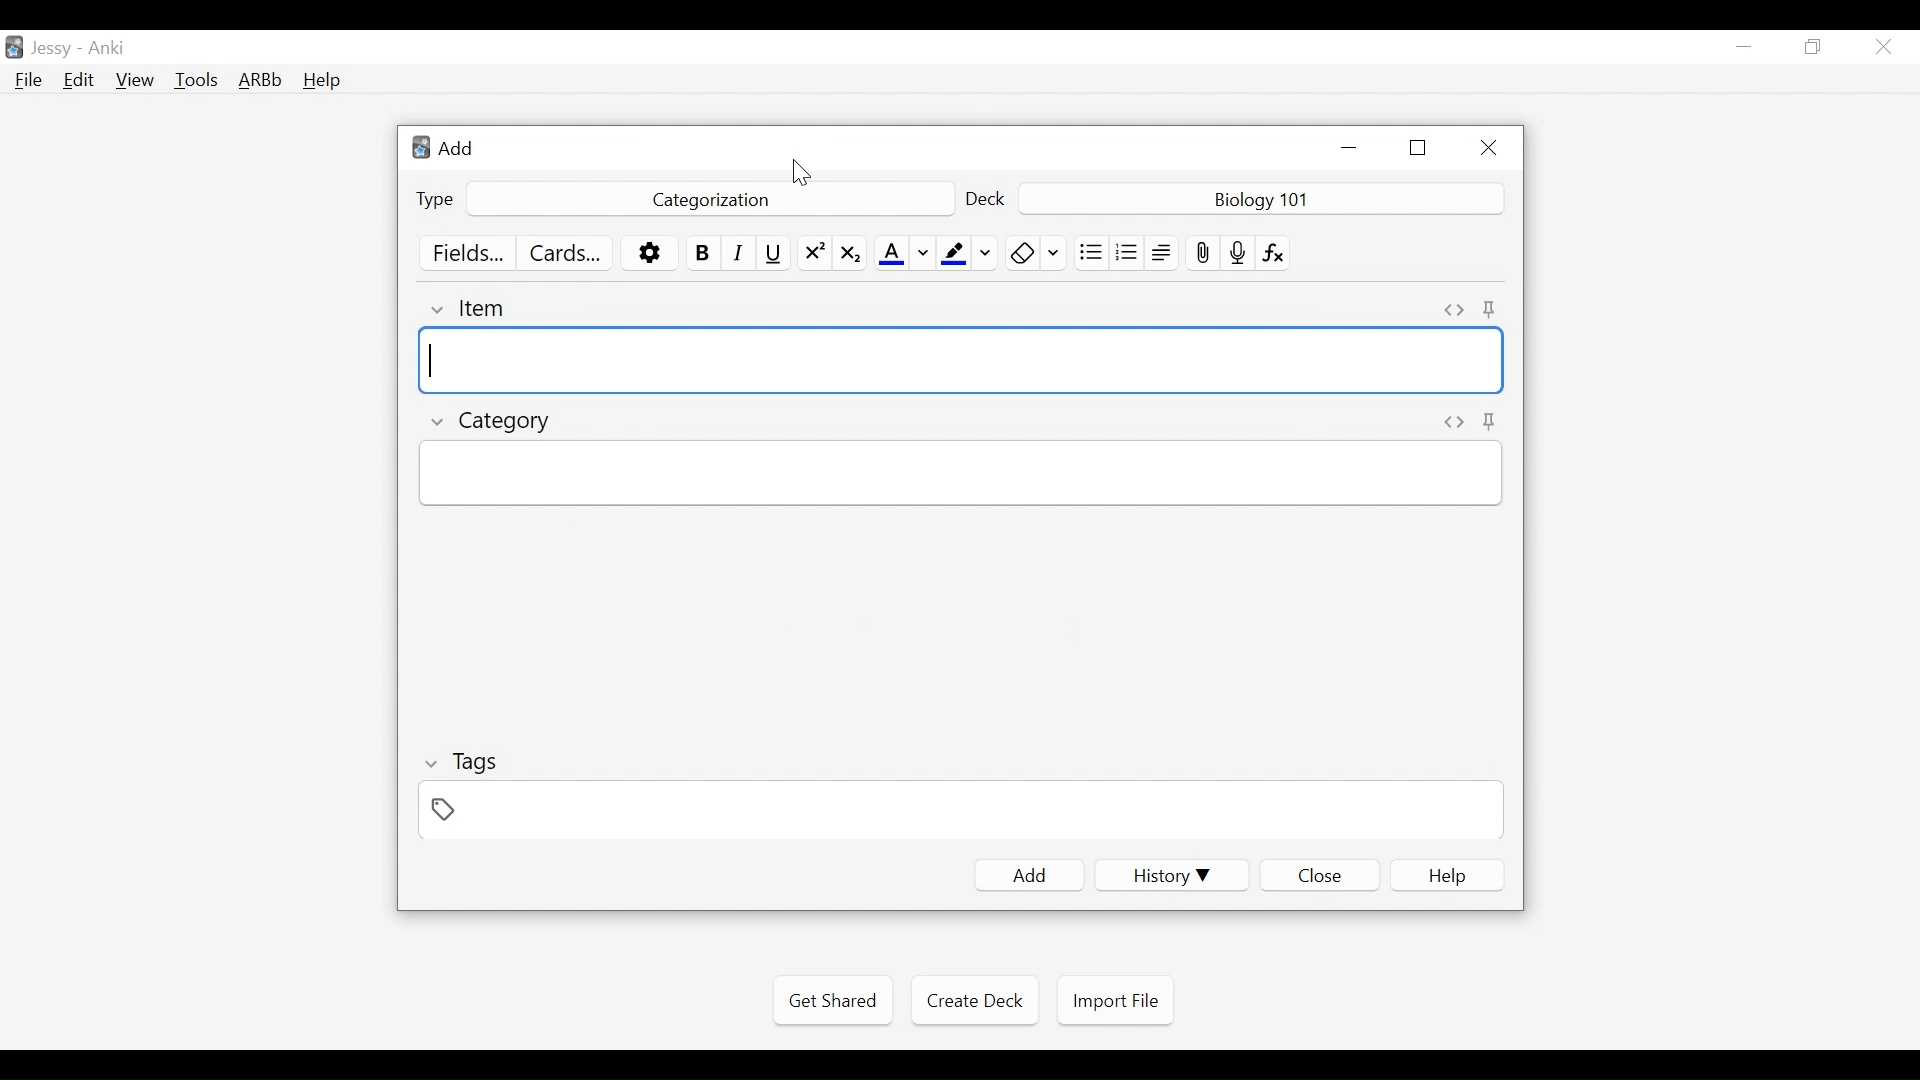 The height and width of the screenshot is (1080, 1920). Describe the element at coordinates (1455, 310) in the screenshot. I see `Toggle HTML Editor` at that location.